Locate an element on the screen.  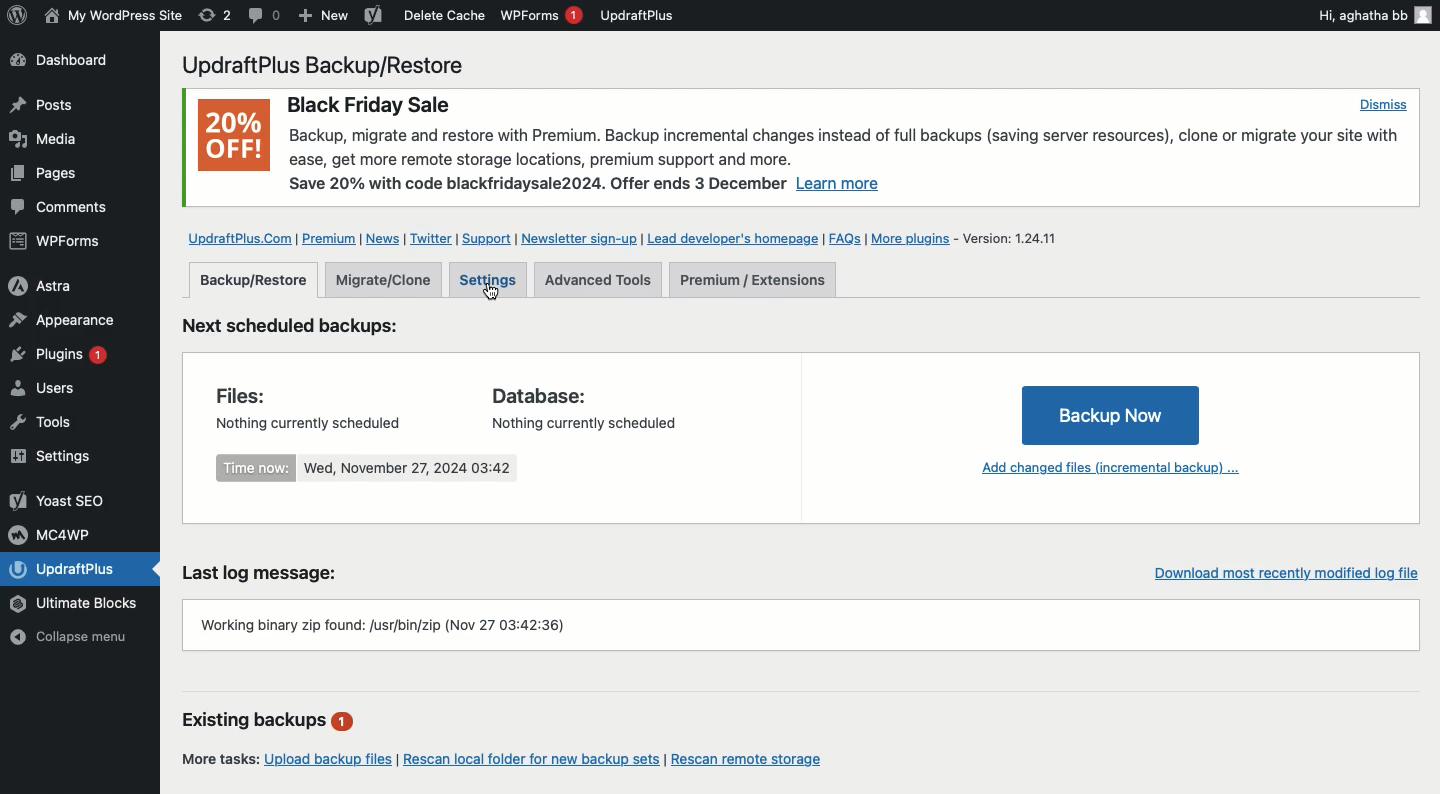
Comment 0 is located at coordinates (265, 15).